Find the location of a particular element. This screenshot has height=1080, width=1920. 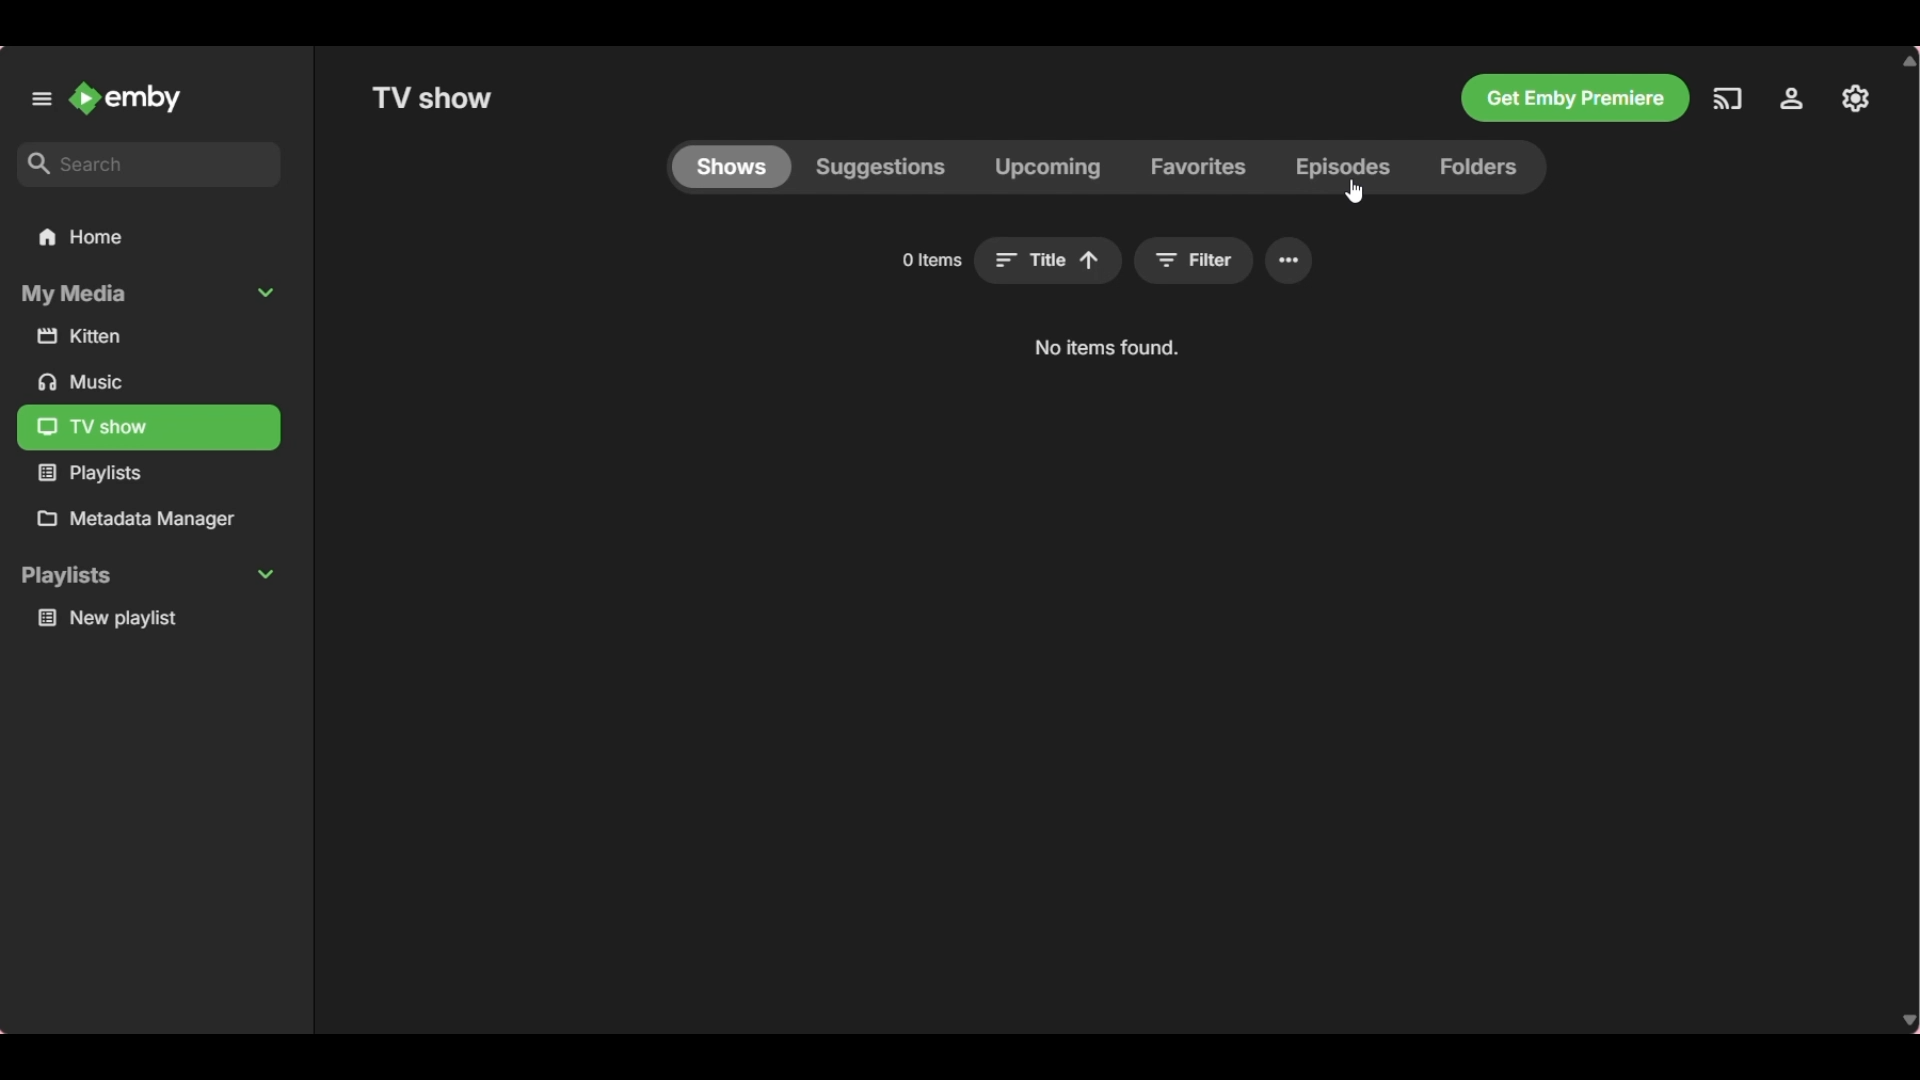

Sort title is located at coordinates (1048, 261).